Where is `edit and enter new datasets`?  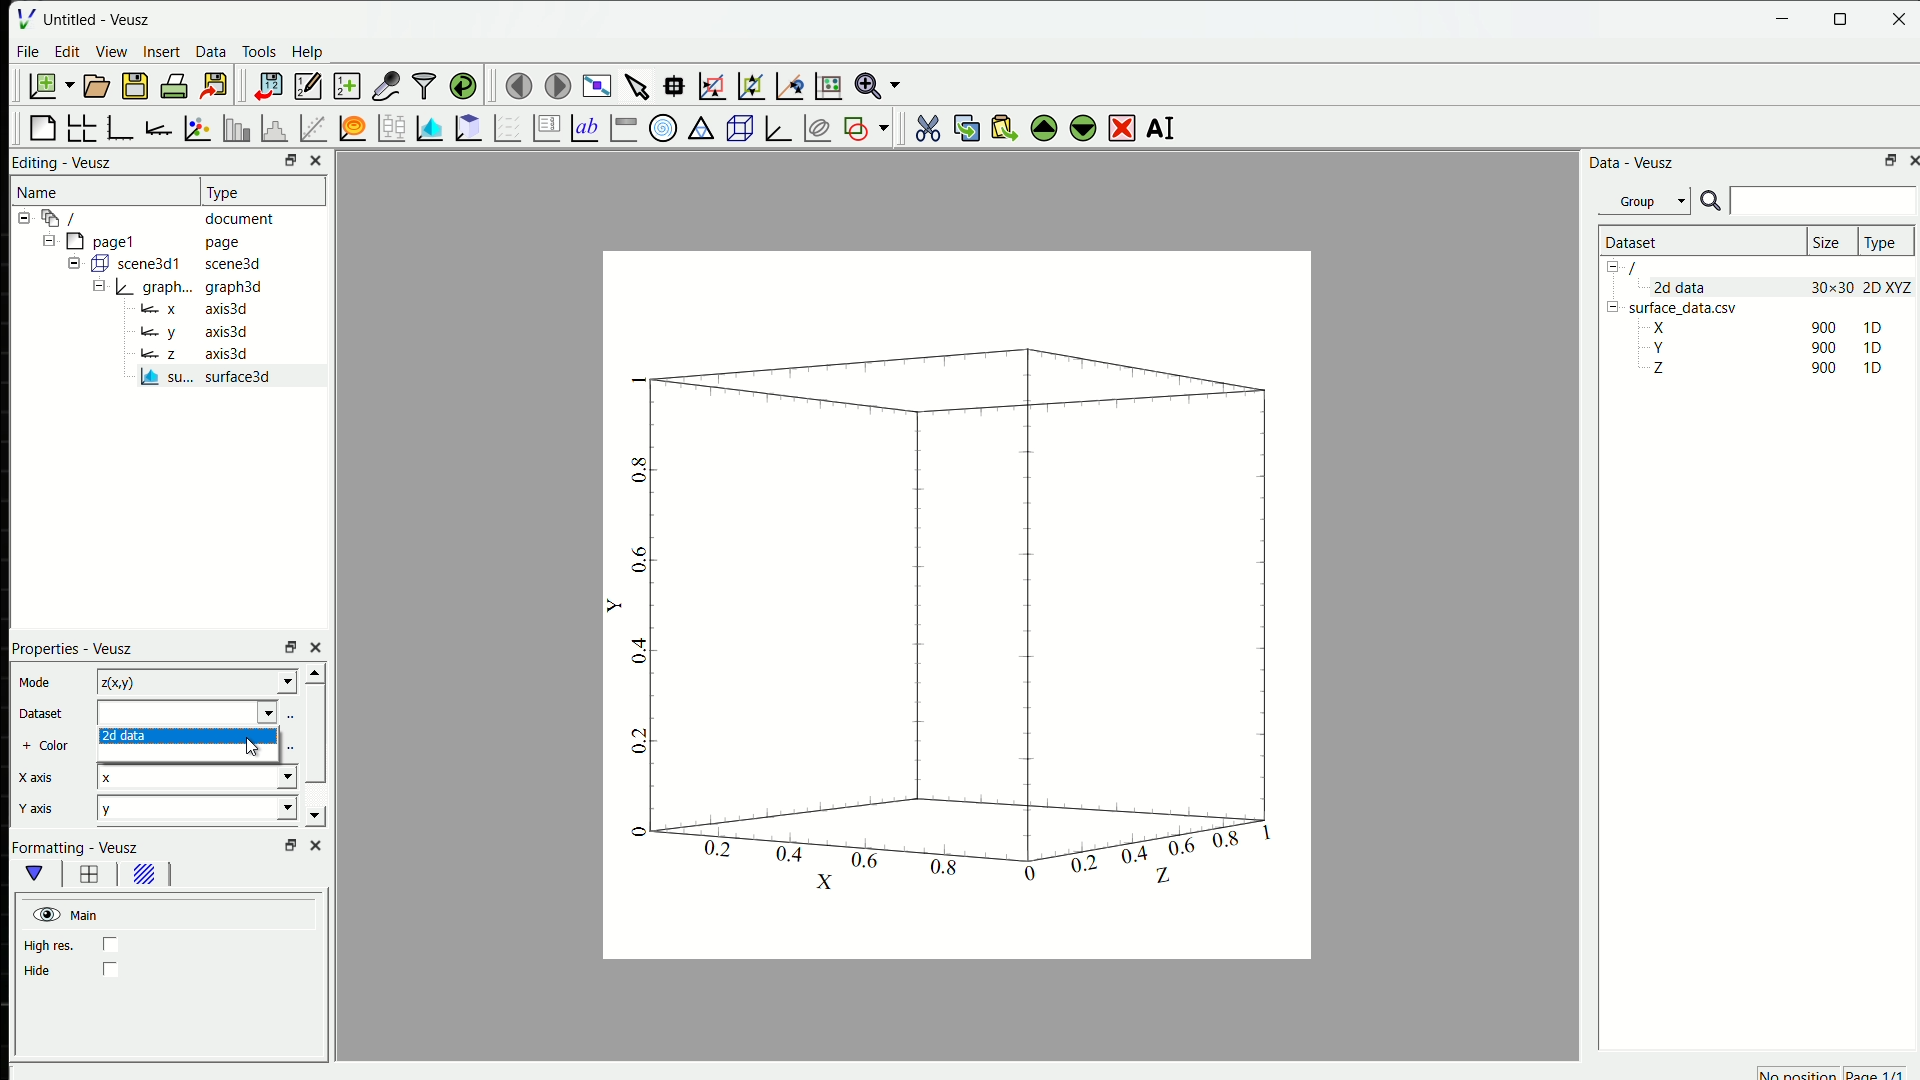
edit and enter new datasets is located at coordinates (309, 85).